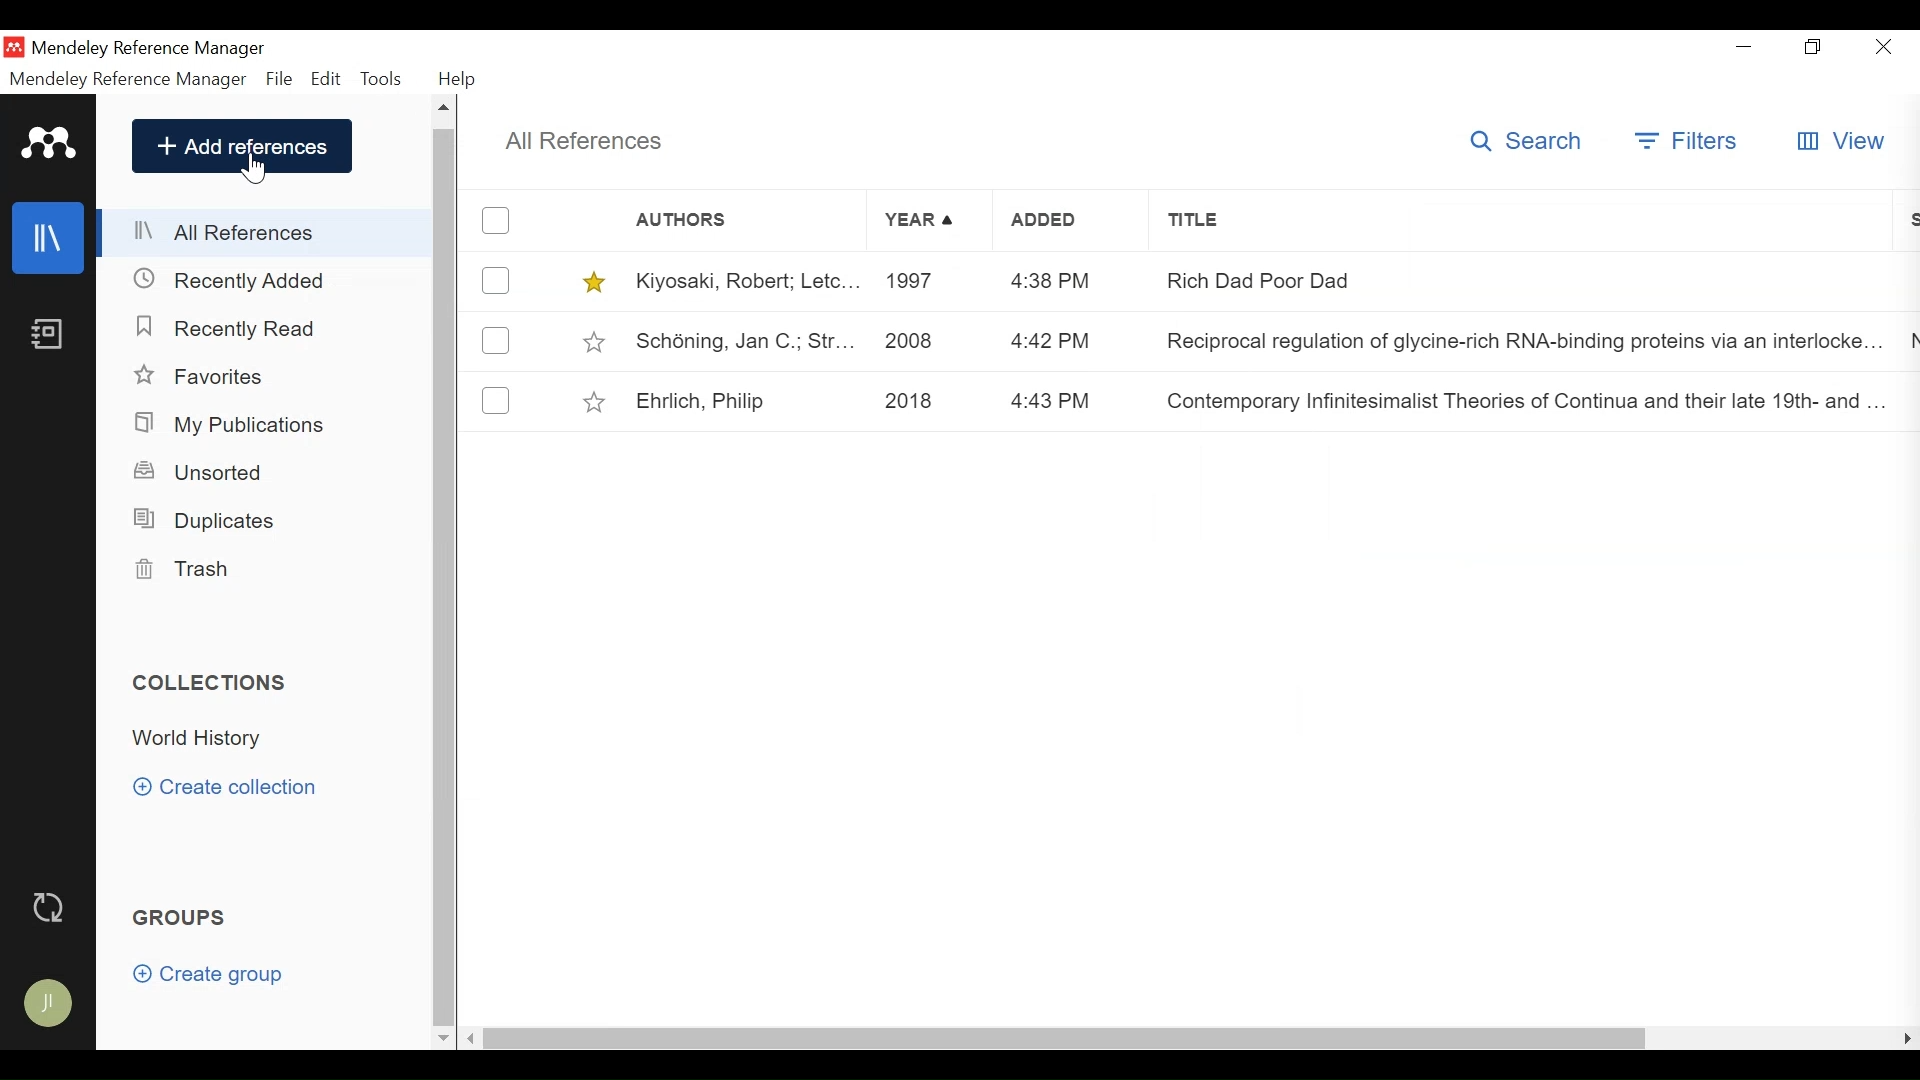 The height and width of the screenshot is (1080, 1920). I want to click on minimize, so click(1744, 47).